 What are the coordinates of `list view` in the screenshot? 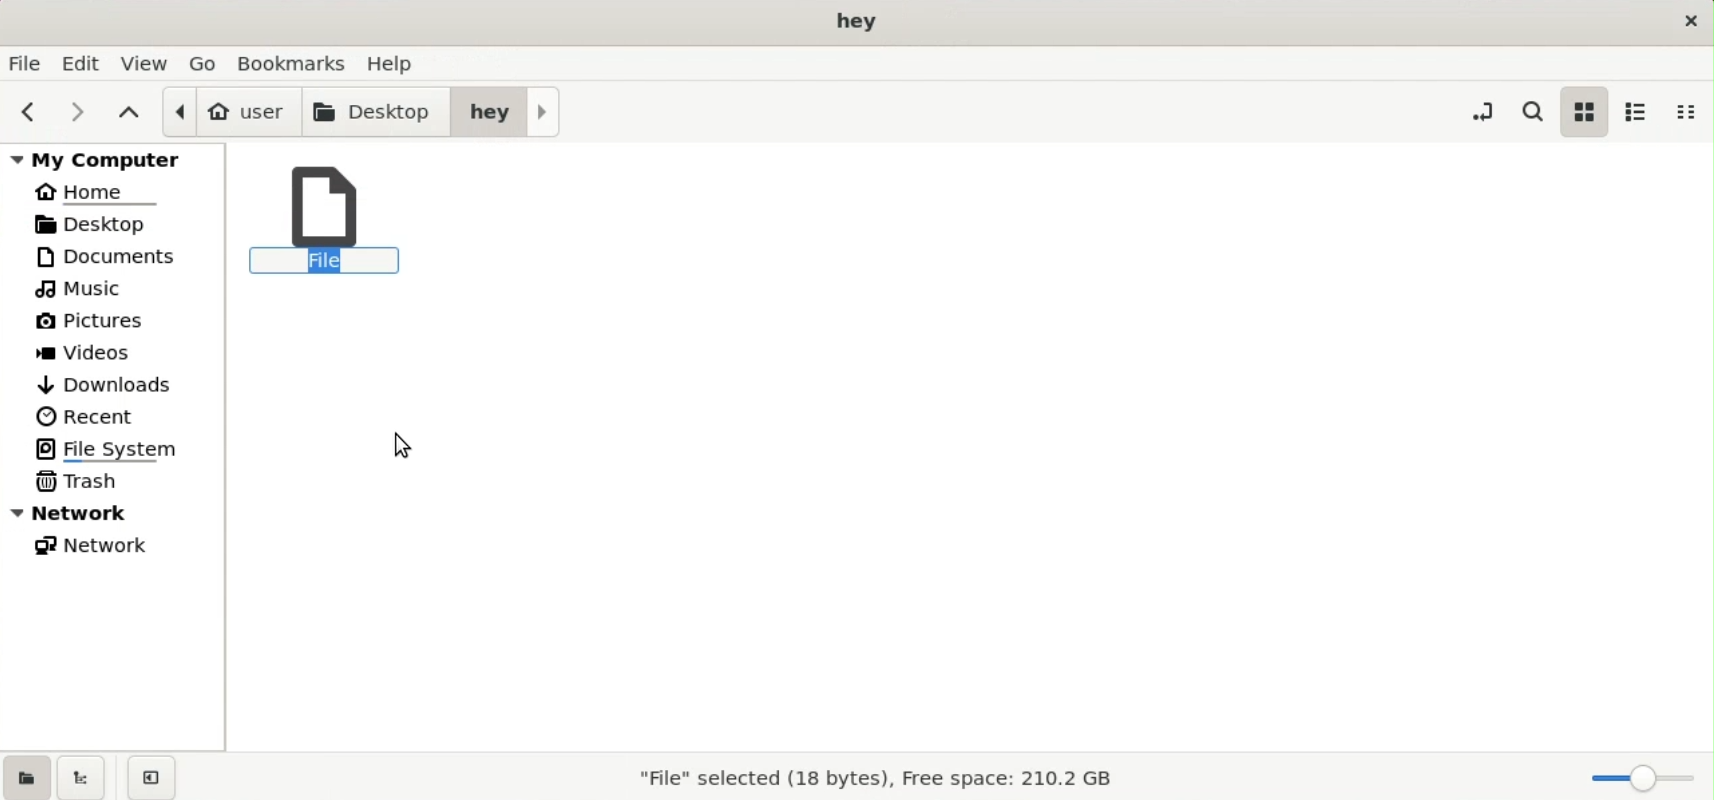 It's located at (1636, 111).